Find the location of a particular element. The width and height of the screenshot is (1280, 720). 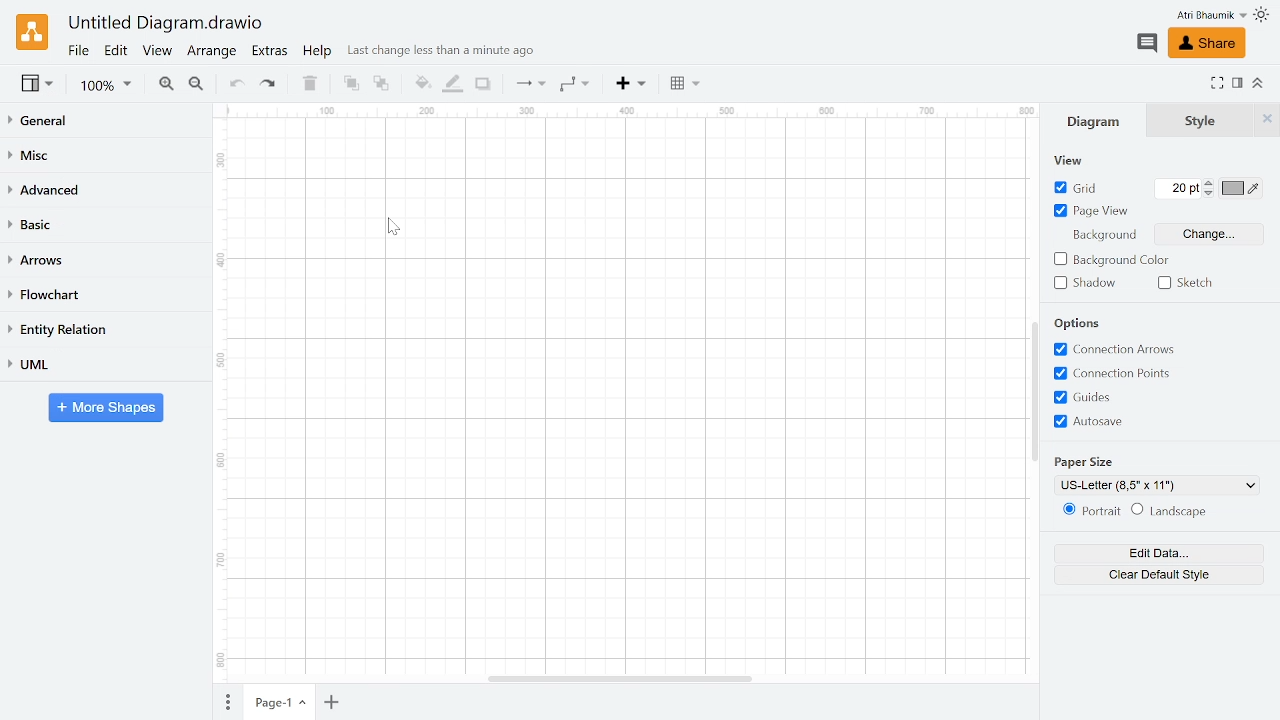

Basic is located at coordinates (103, 225).